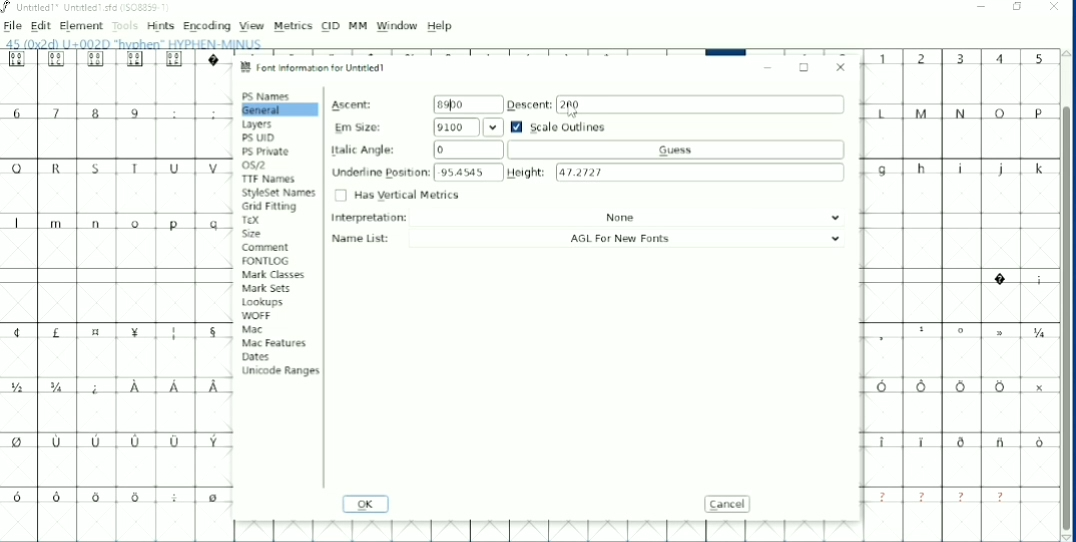  I want to click on TEX, so click(252, 220).